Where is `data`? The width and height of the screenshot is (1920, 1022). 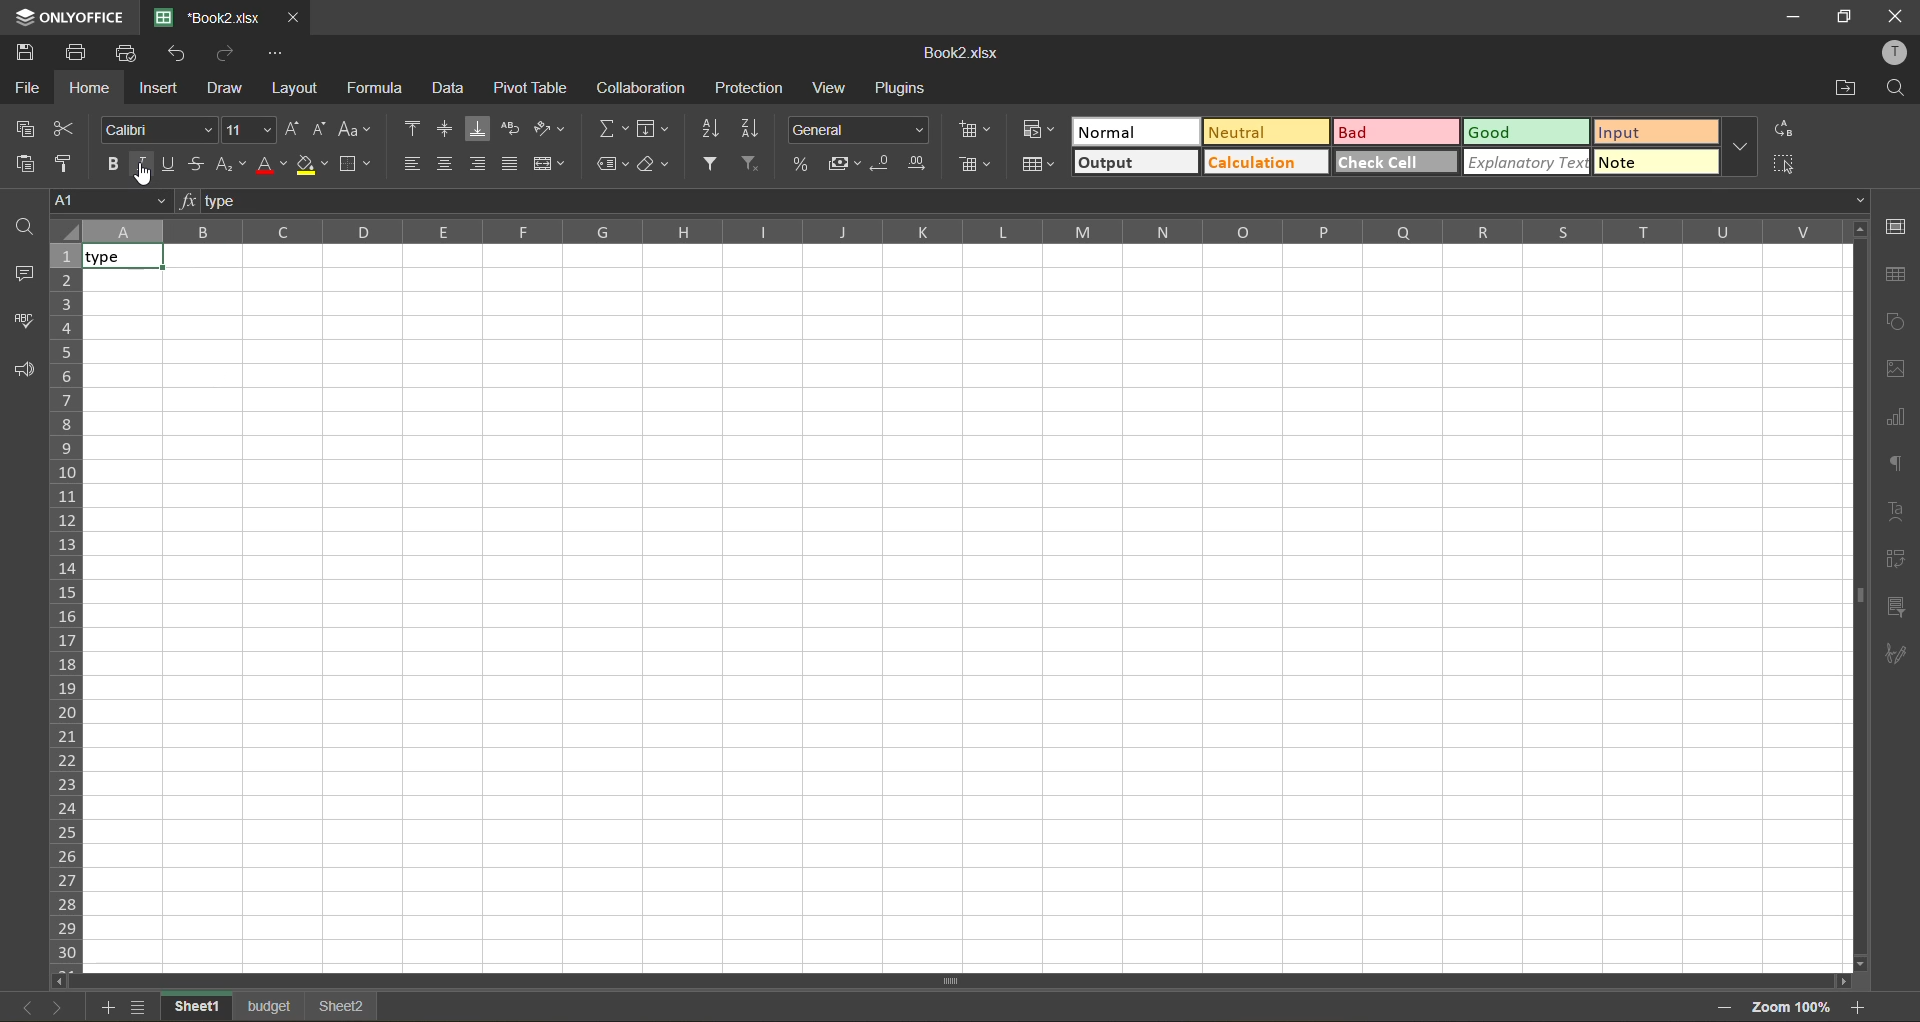 data is located at coordinates (451, 88).